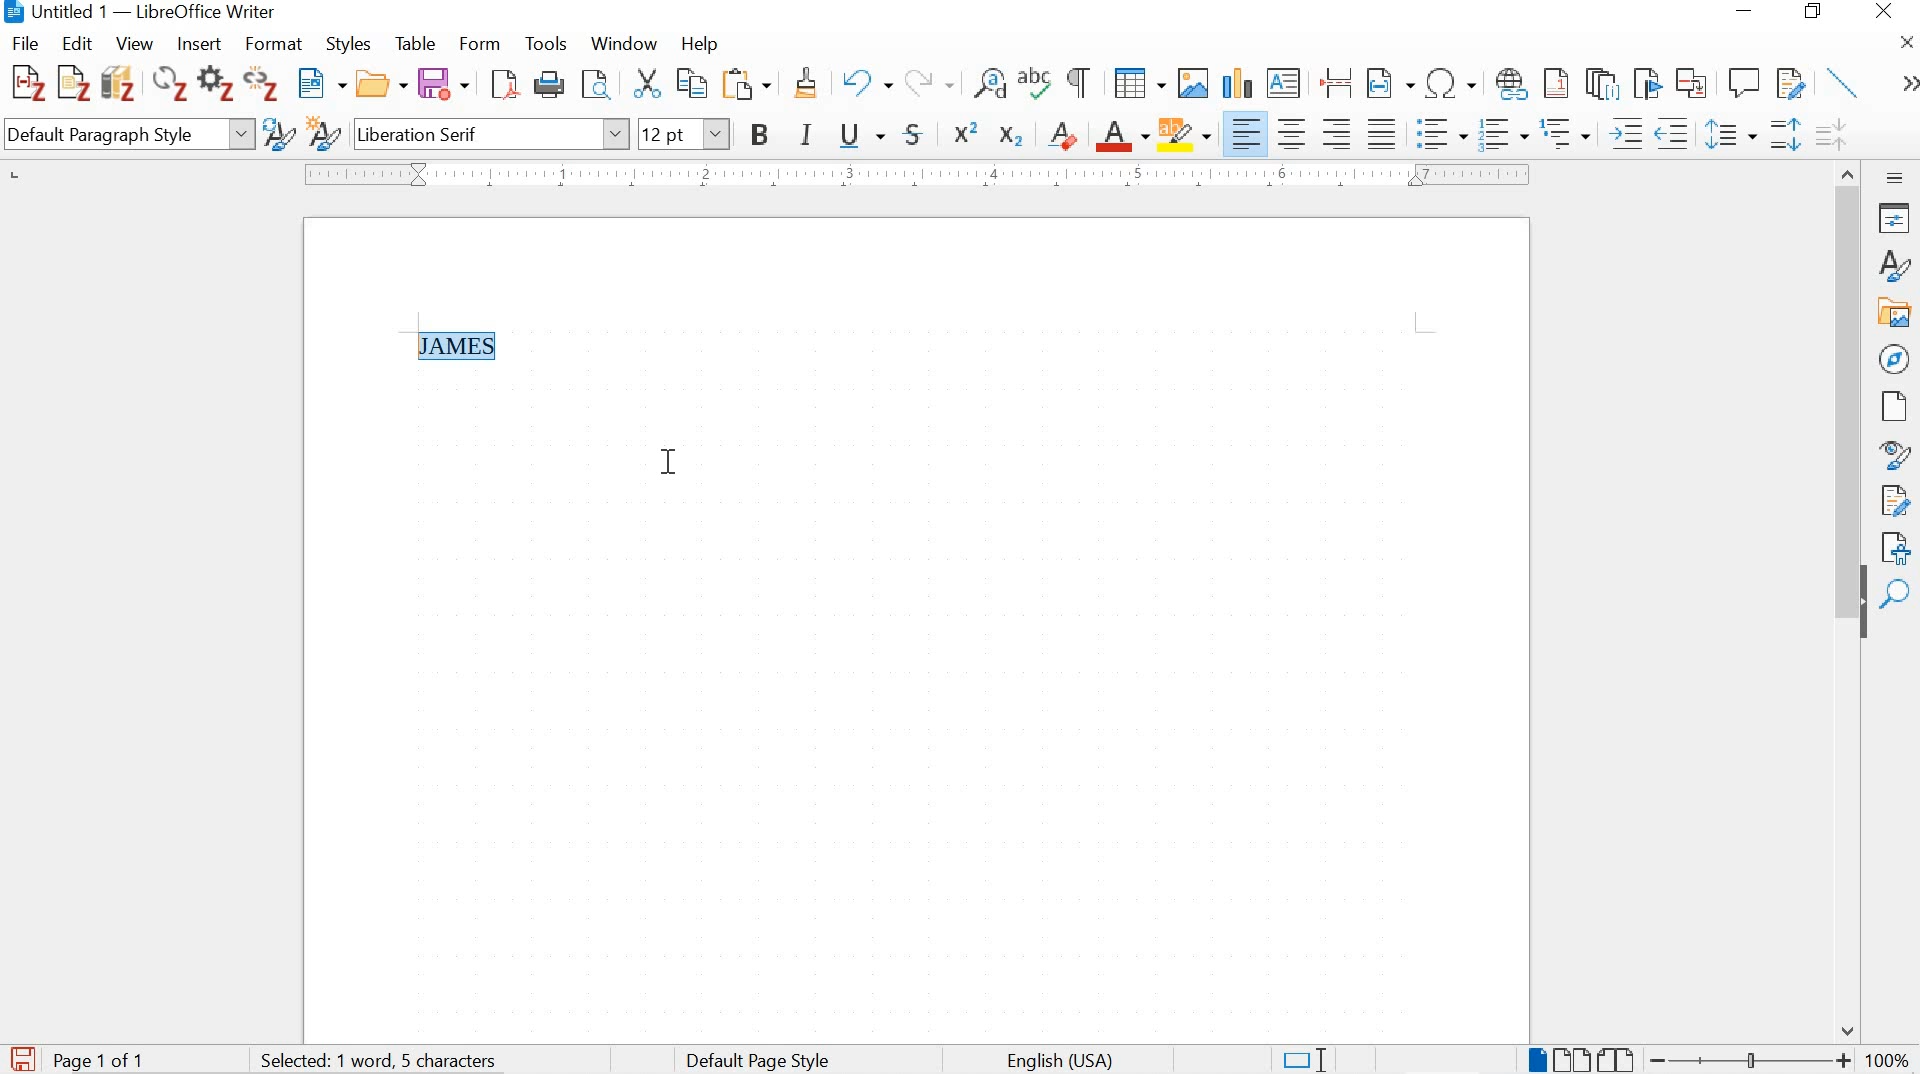 The image size is (1920, 1074). I want to click on window, so click(622, 46).